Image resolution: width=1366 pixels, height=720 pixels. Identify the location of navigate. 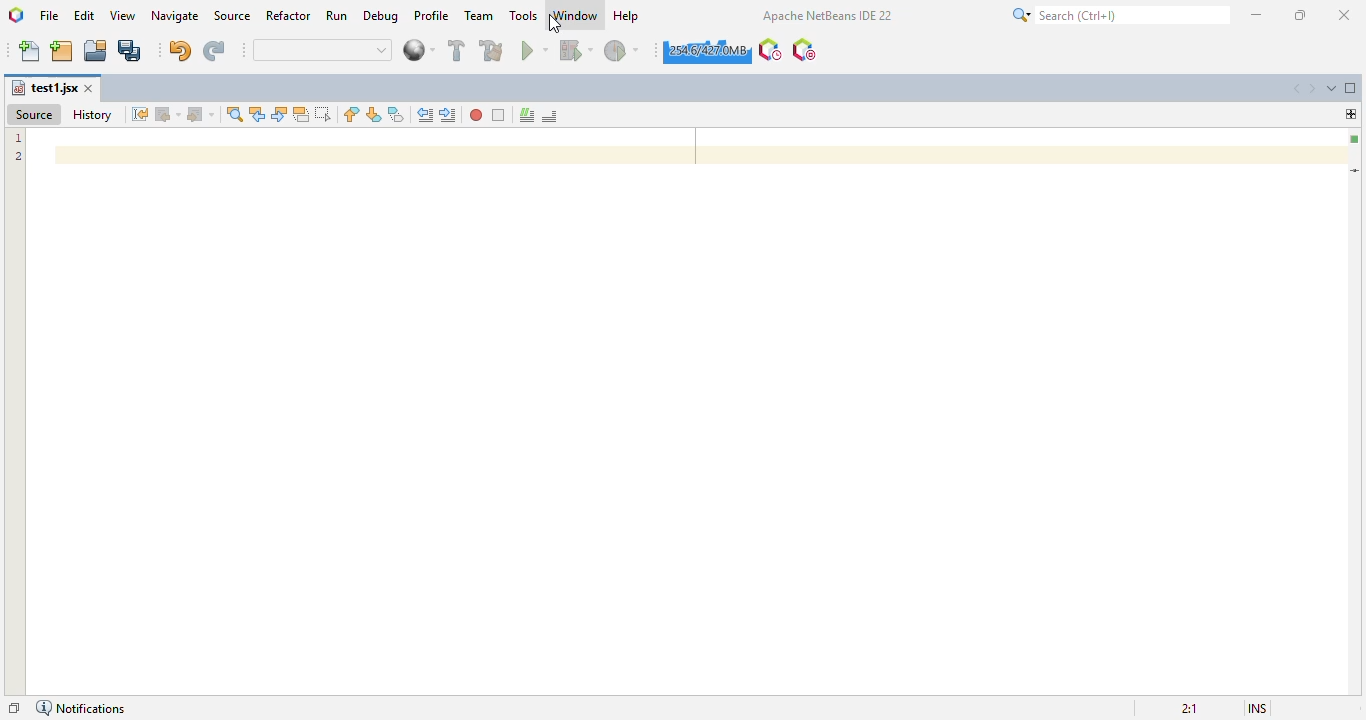
(177, 16).